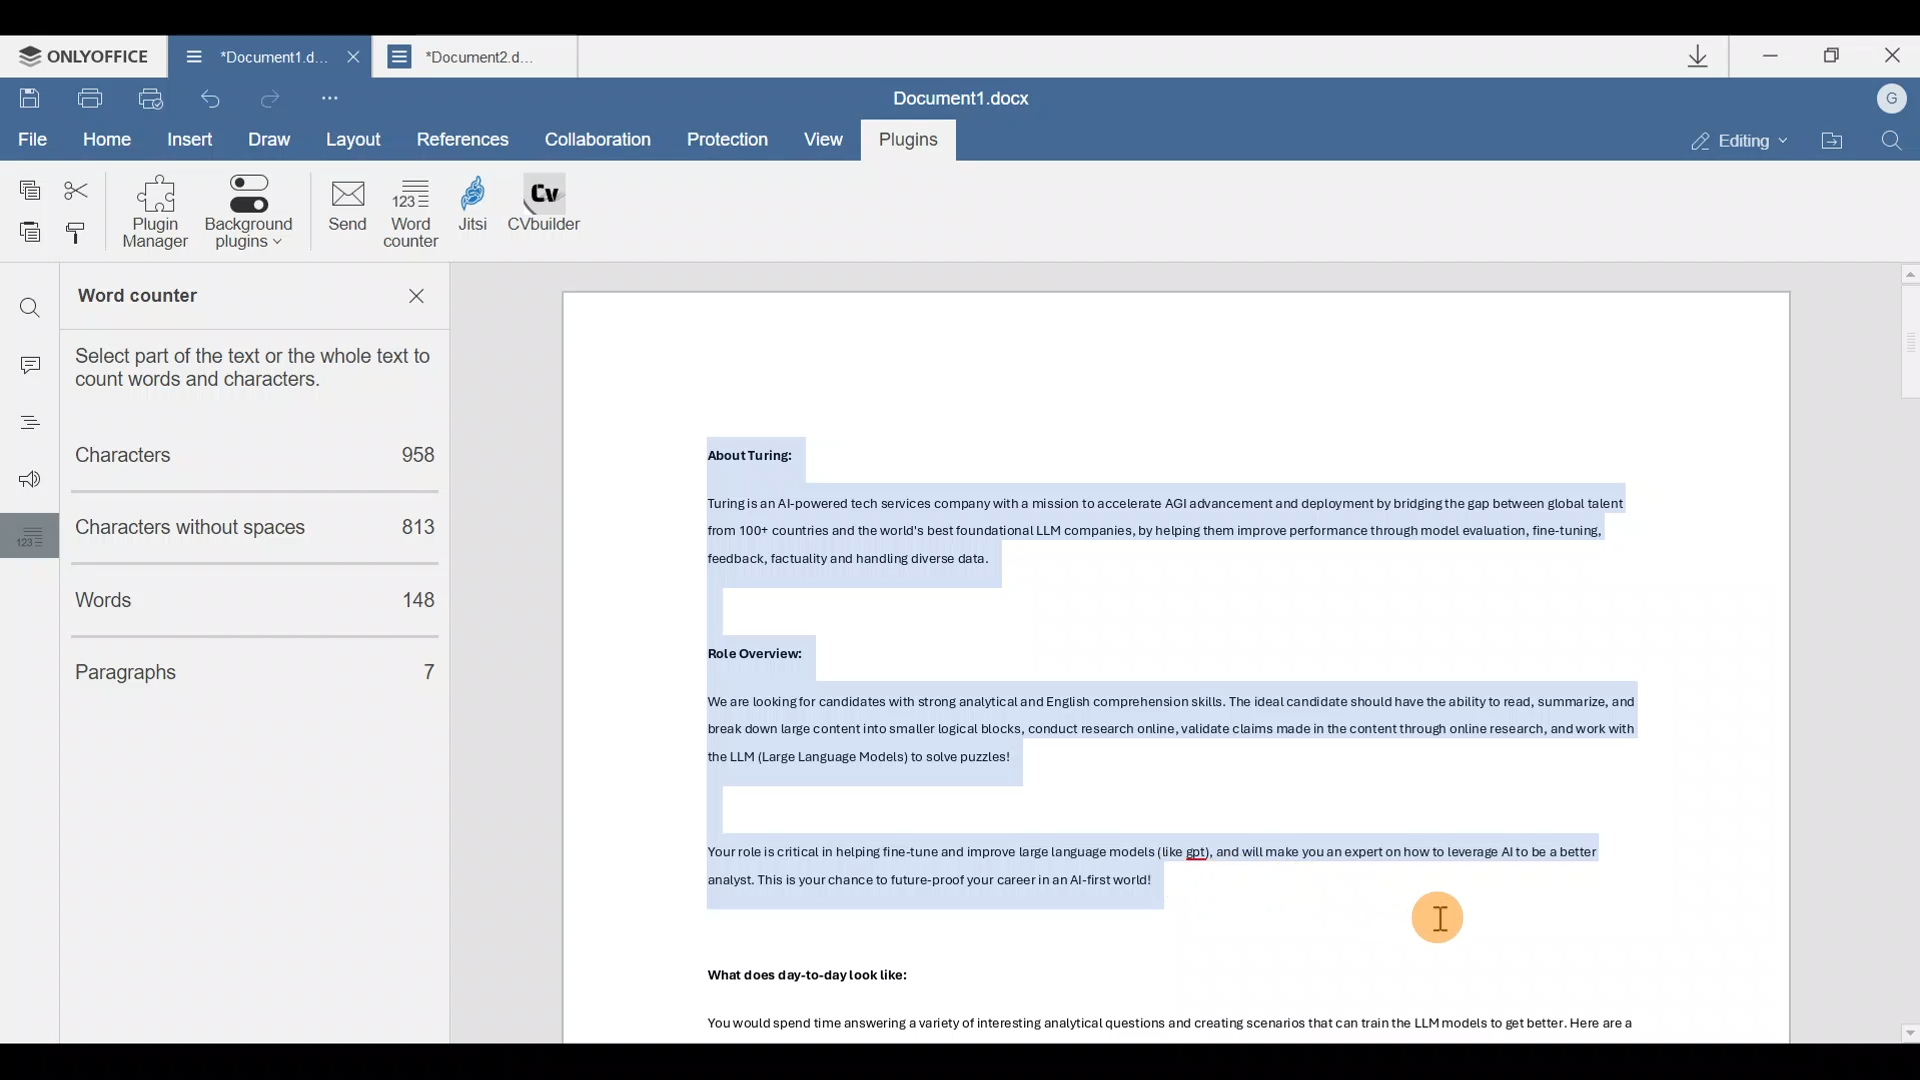 This screenshot has height=1080, width=1920. I want to click on Word counter, so click(414, 213).